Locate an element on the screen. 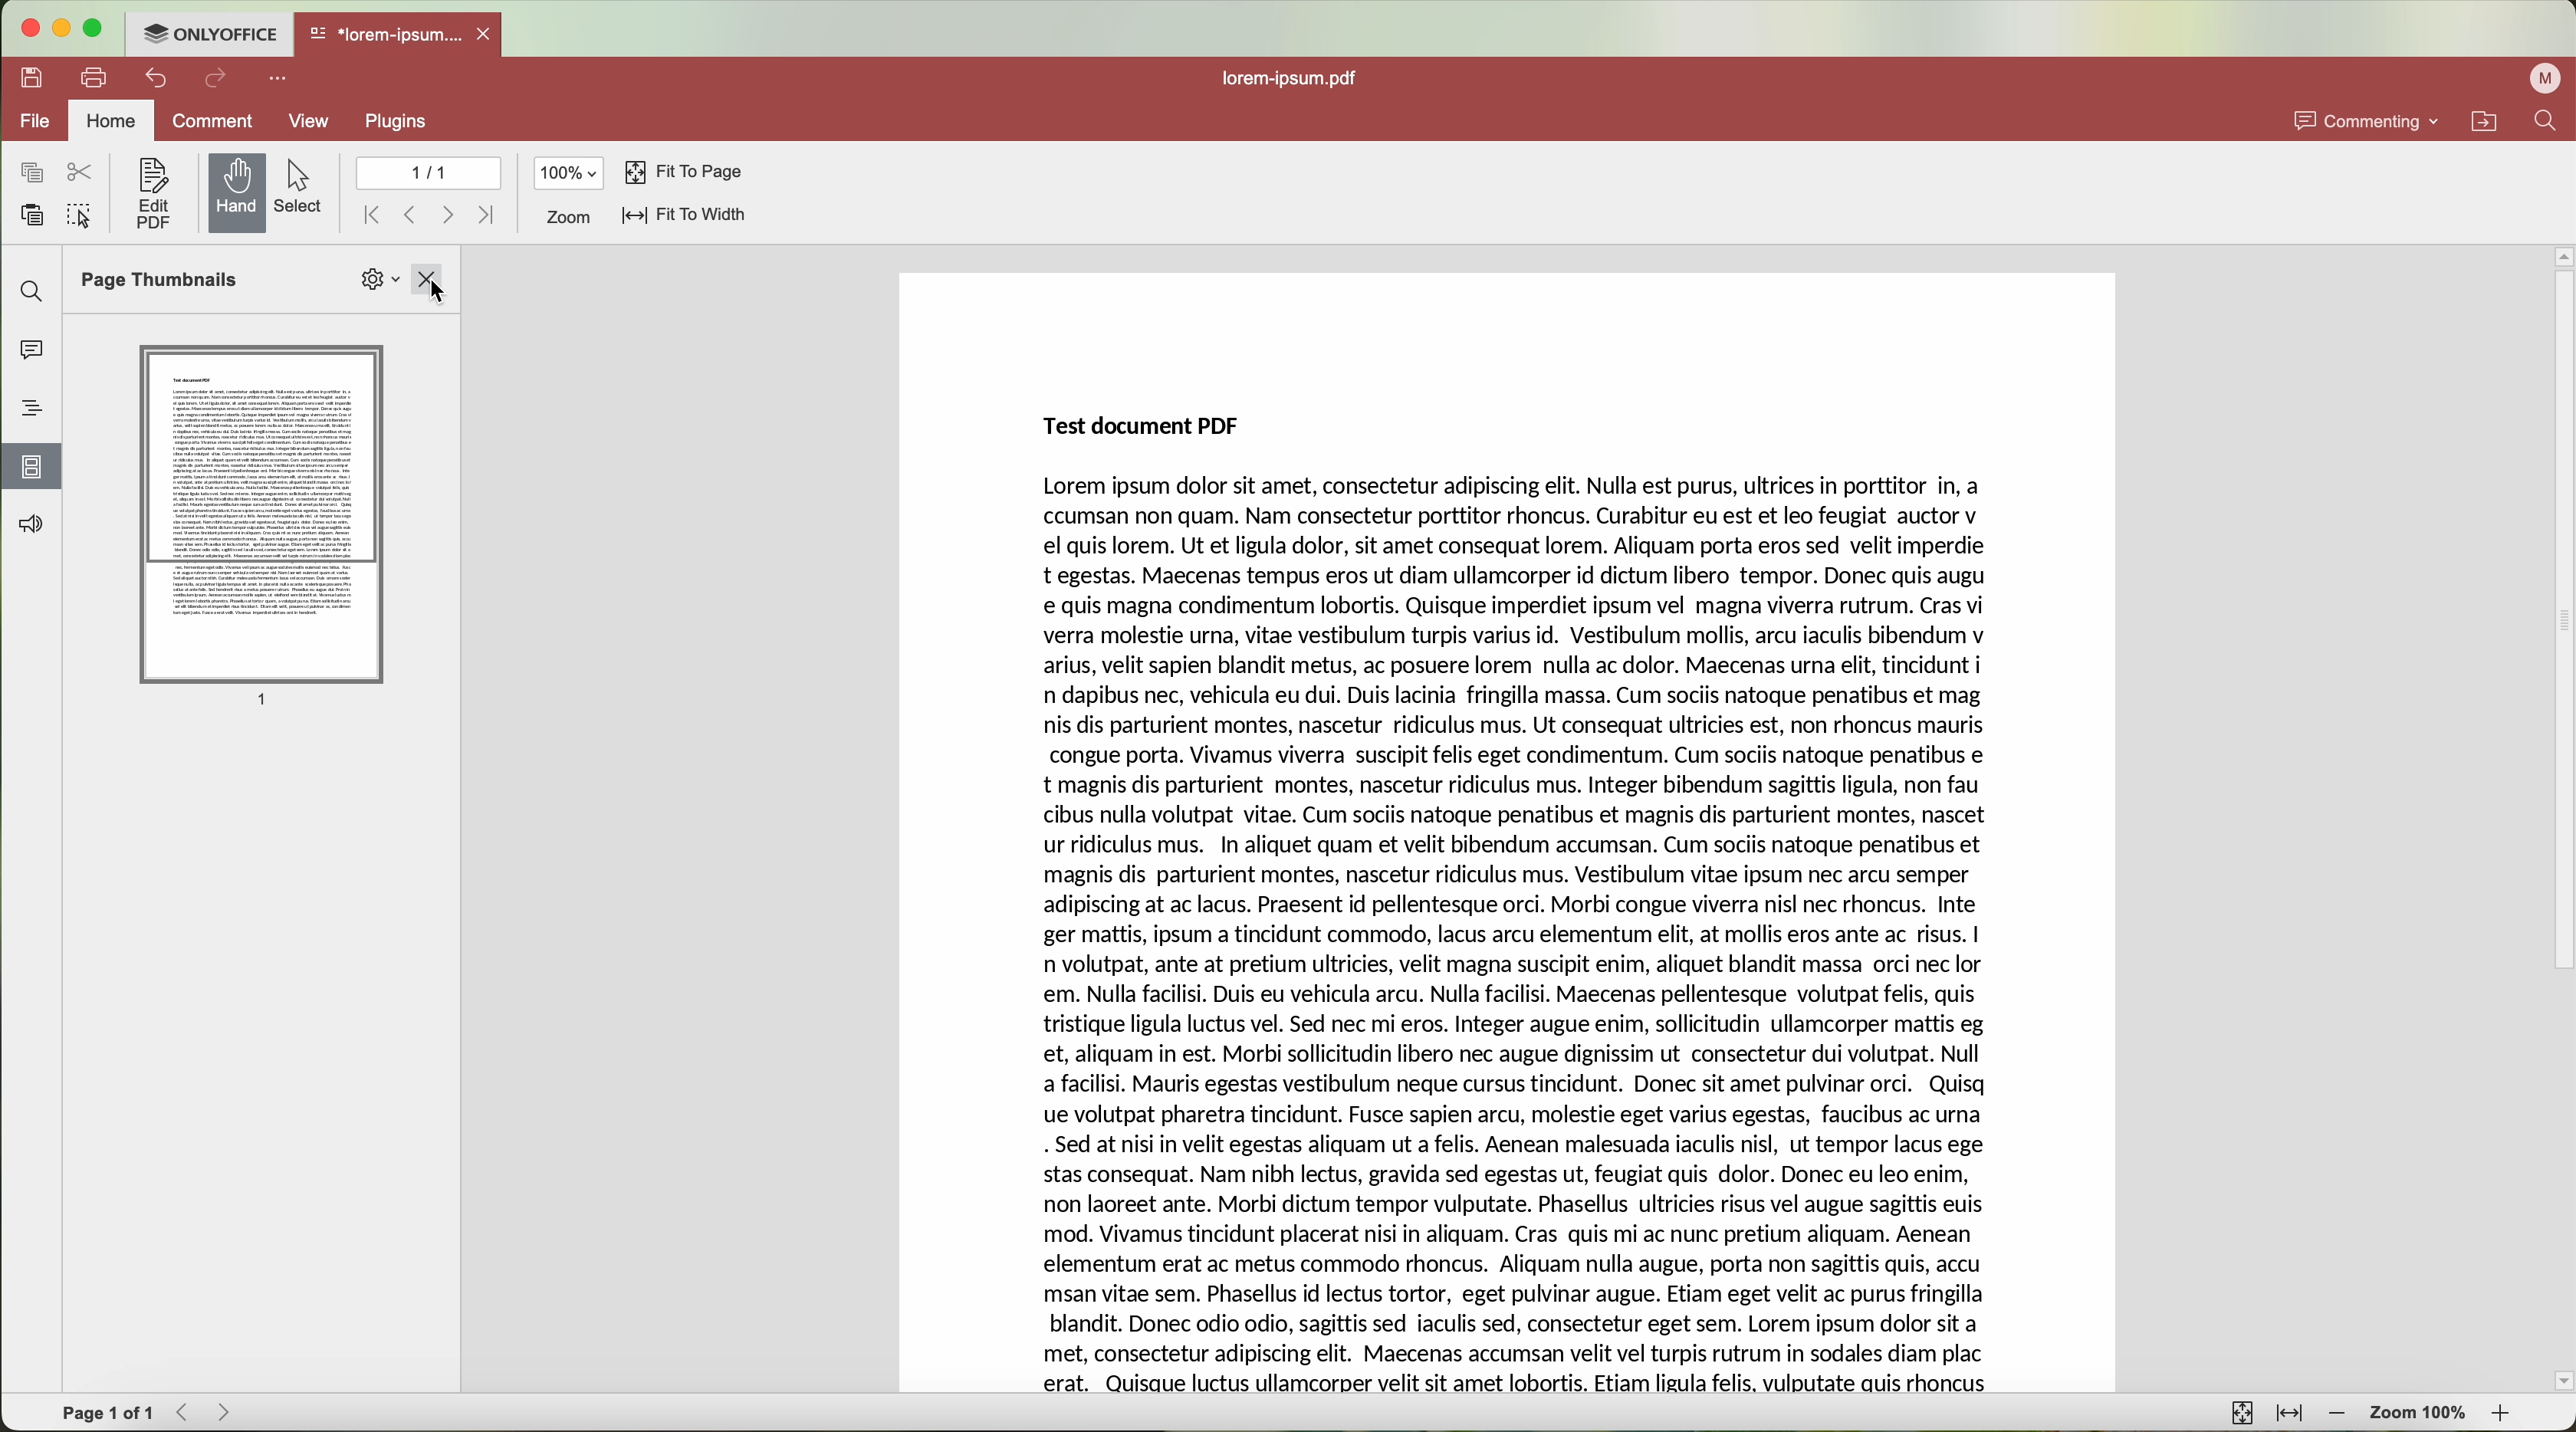  view is located at coordinates (311, 120).